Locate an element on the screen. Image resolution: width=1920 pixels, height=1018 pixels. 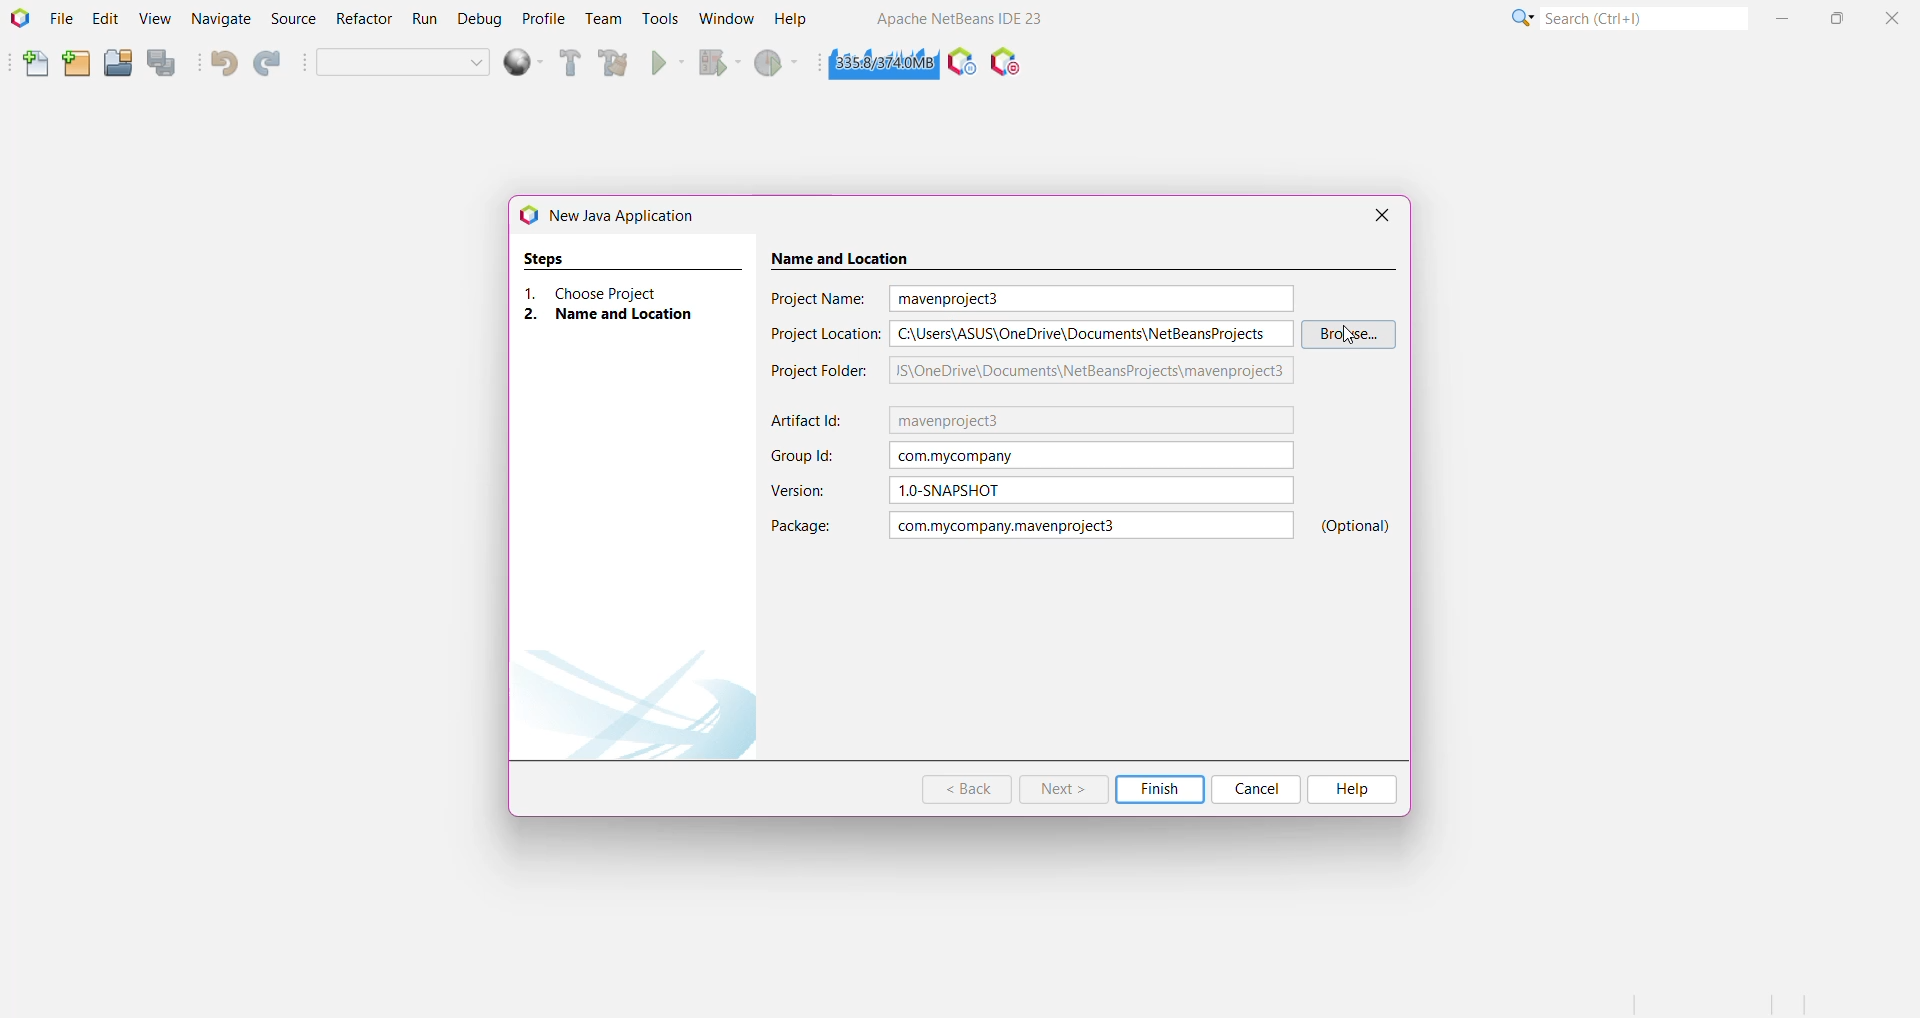
File is located at coordinates (62, 20).